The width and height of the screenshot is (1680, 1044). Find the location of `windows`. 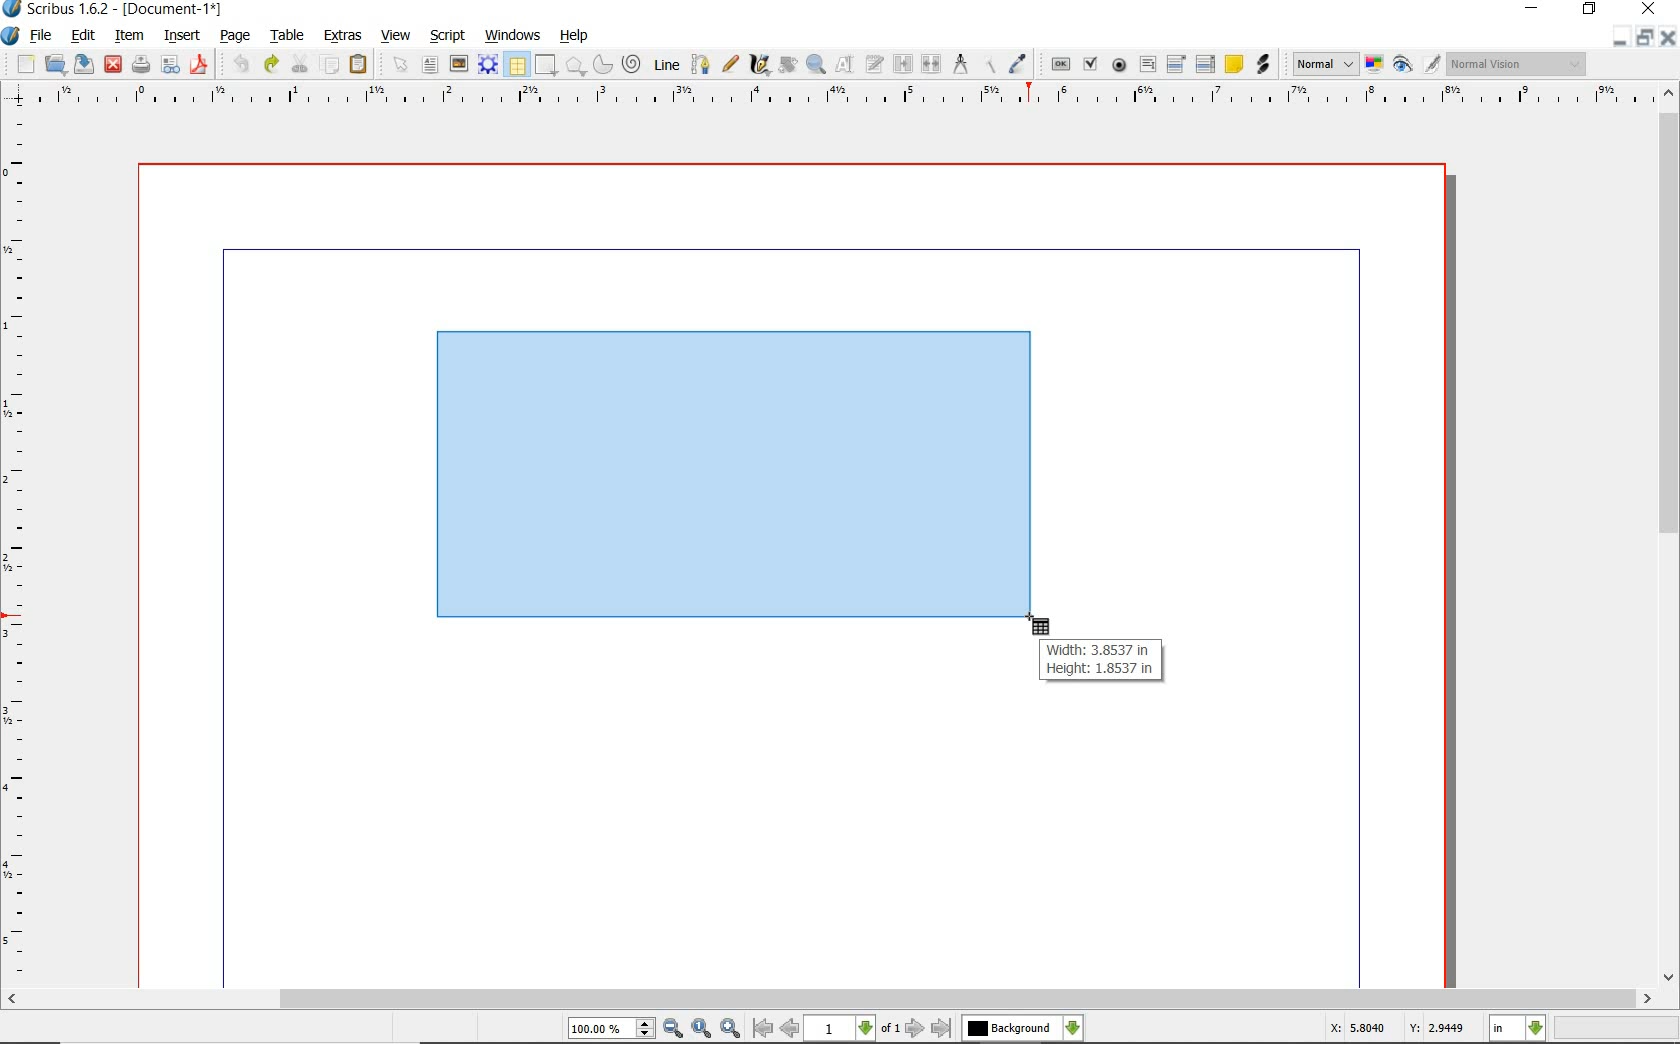

windows is located at coordinates (512, 36).